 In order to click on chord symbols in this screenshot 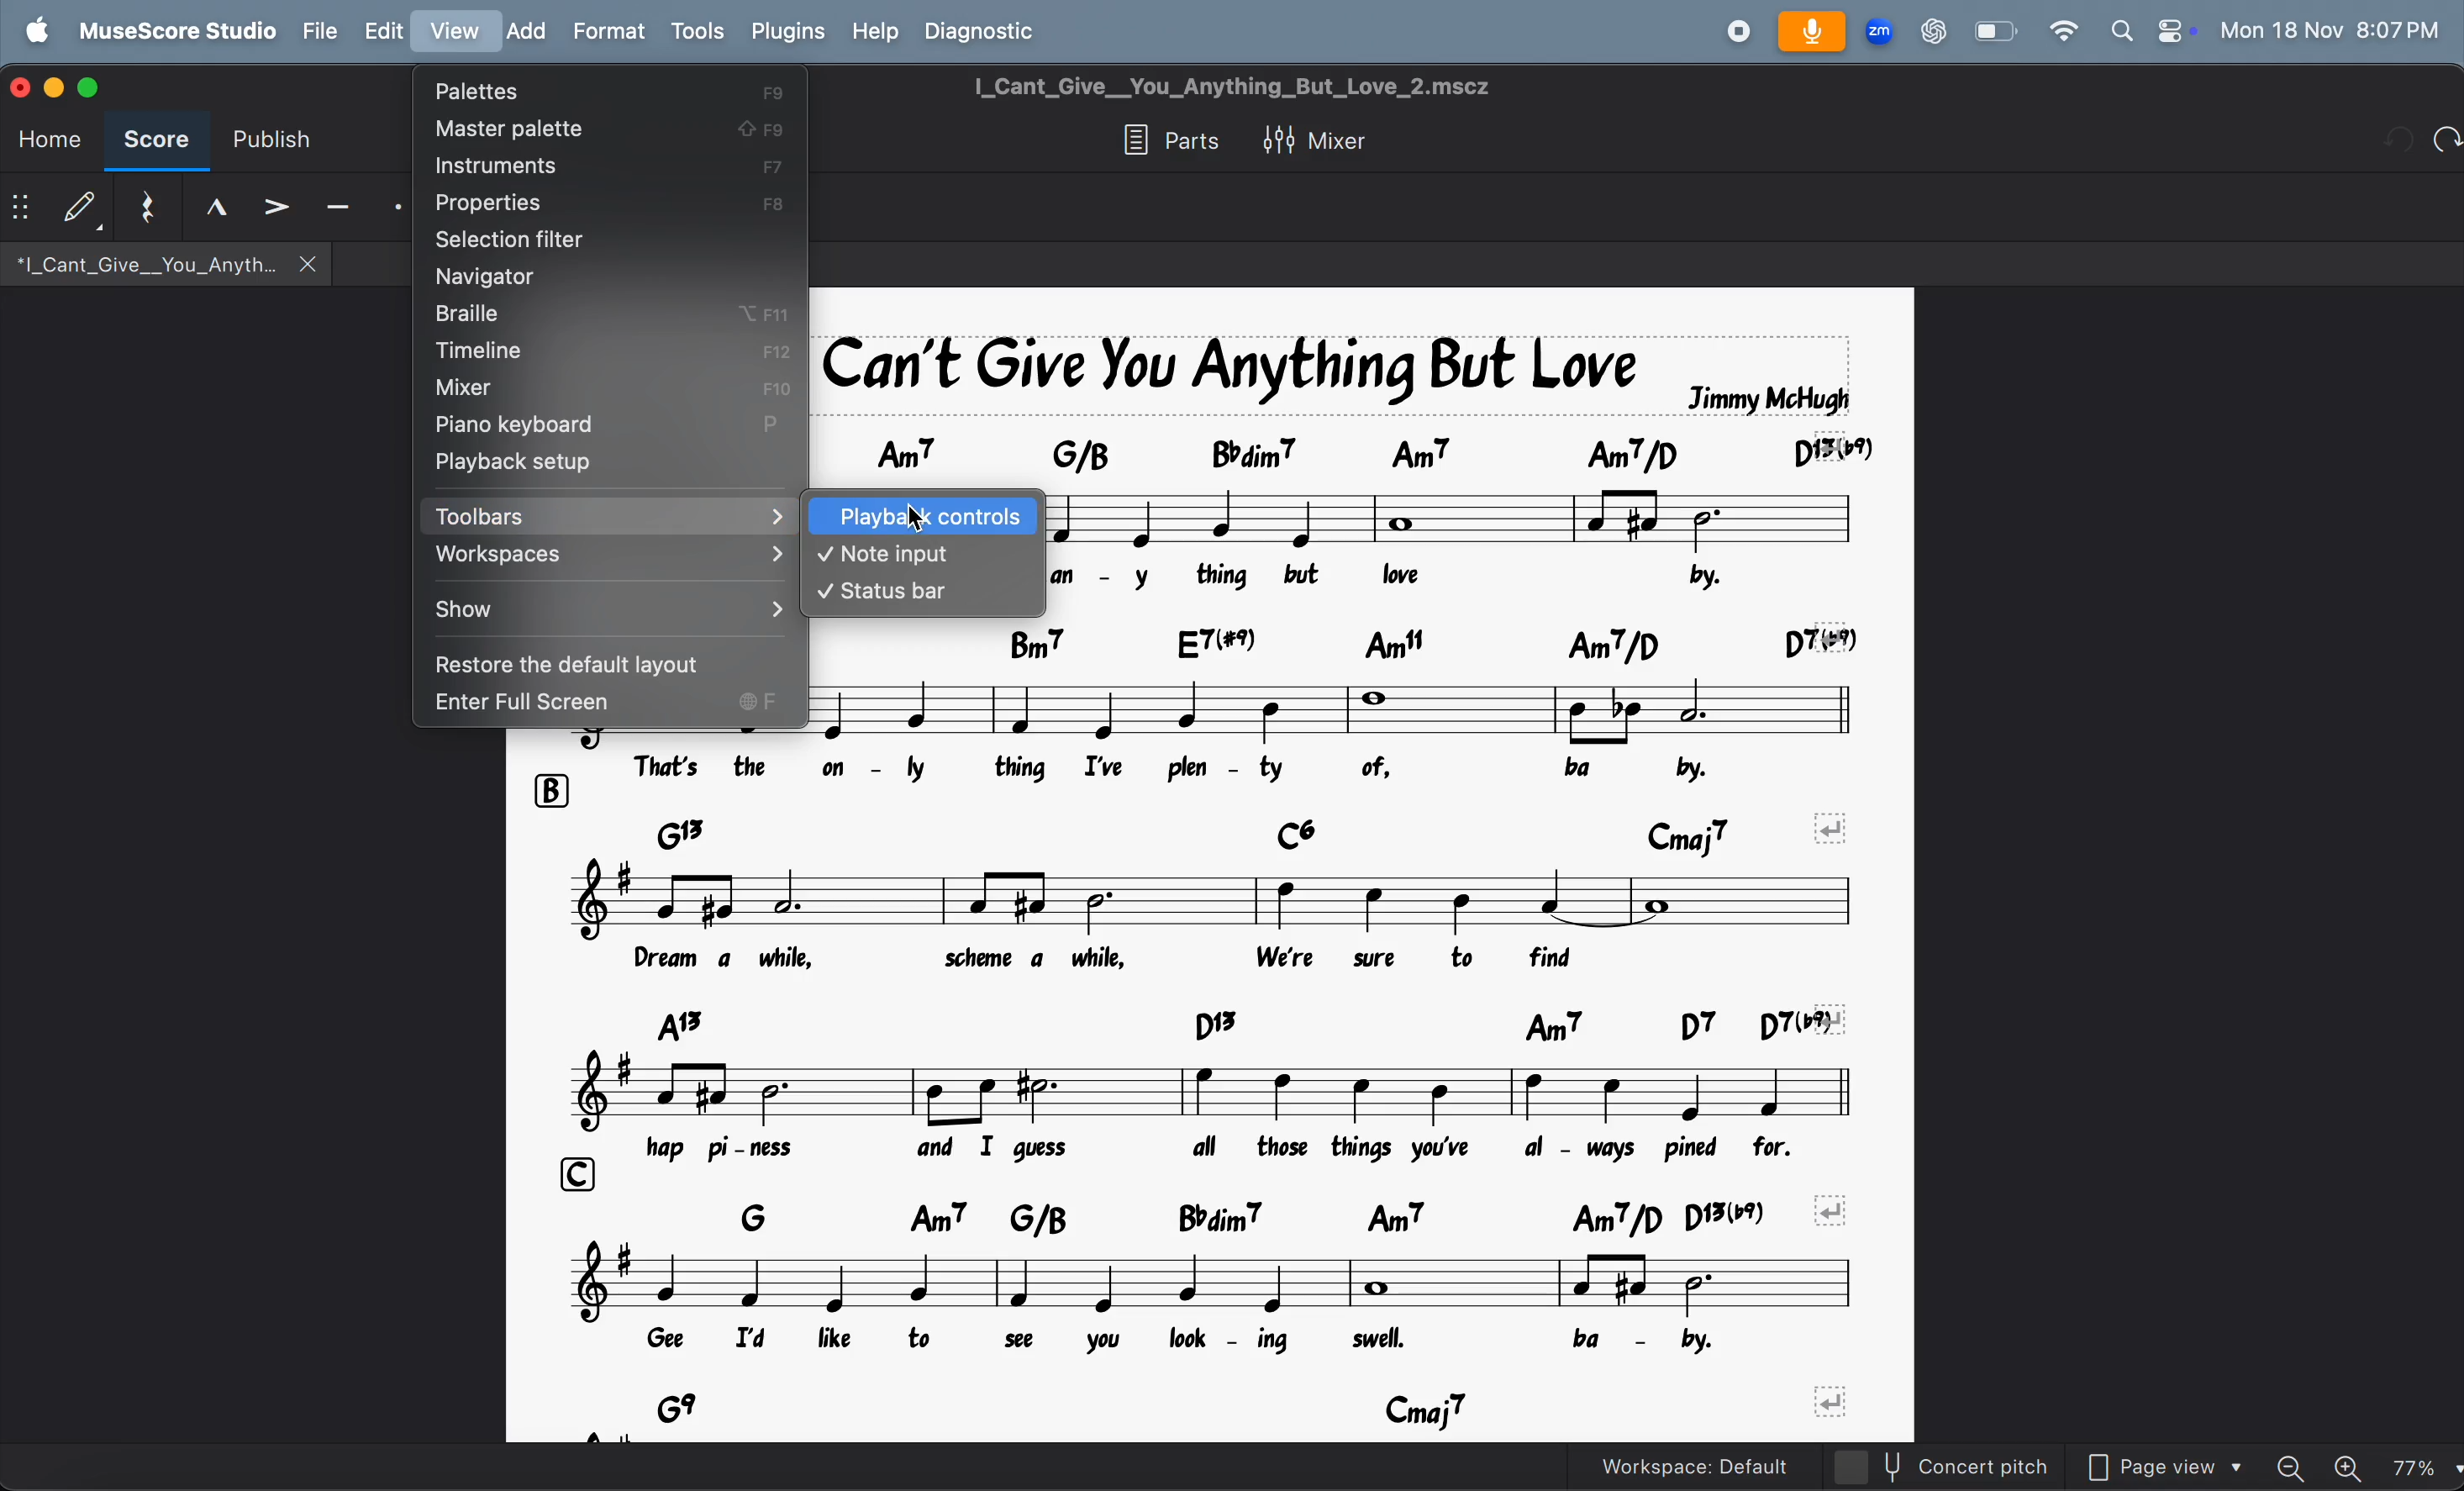, I will do `click(1245, 1404)`.